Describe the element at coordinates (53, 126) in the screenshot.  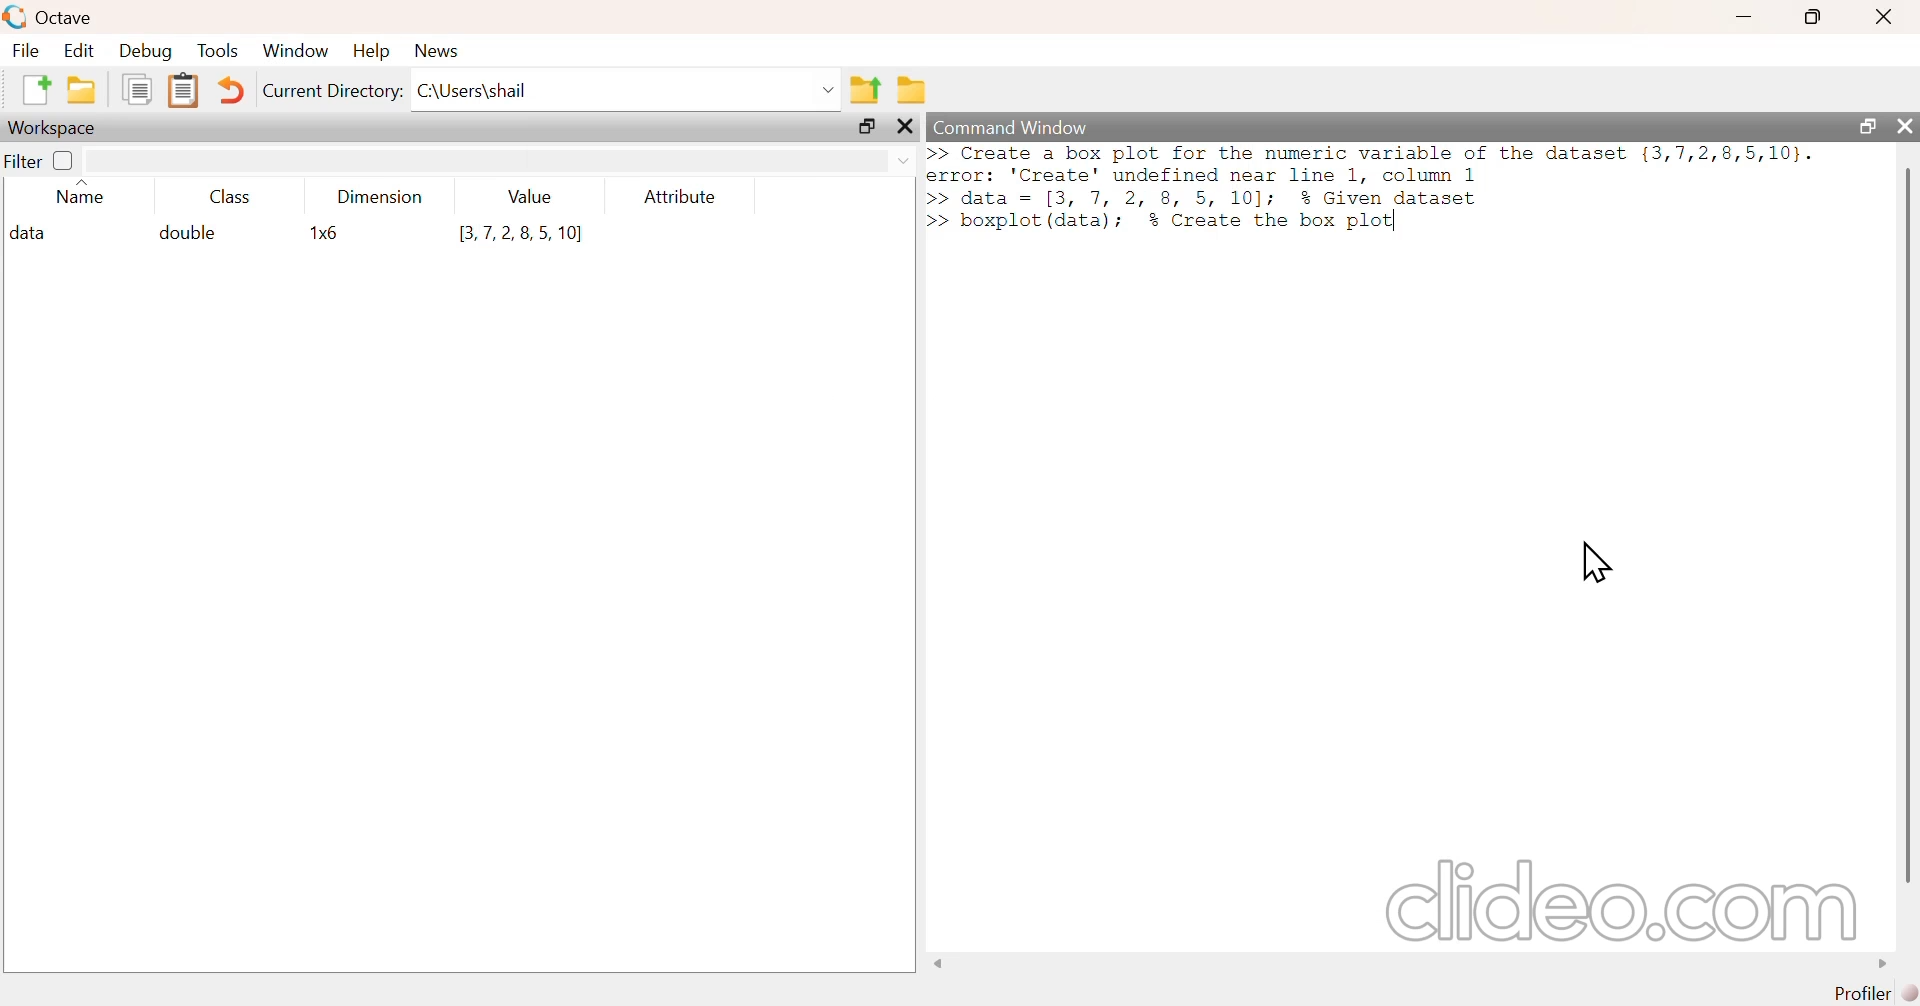
I see `workspace` at that location.